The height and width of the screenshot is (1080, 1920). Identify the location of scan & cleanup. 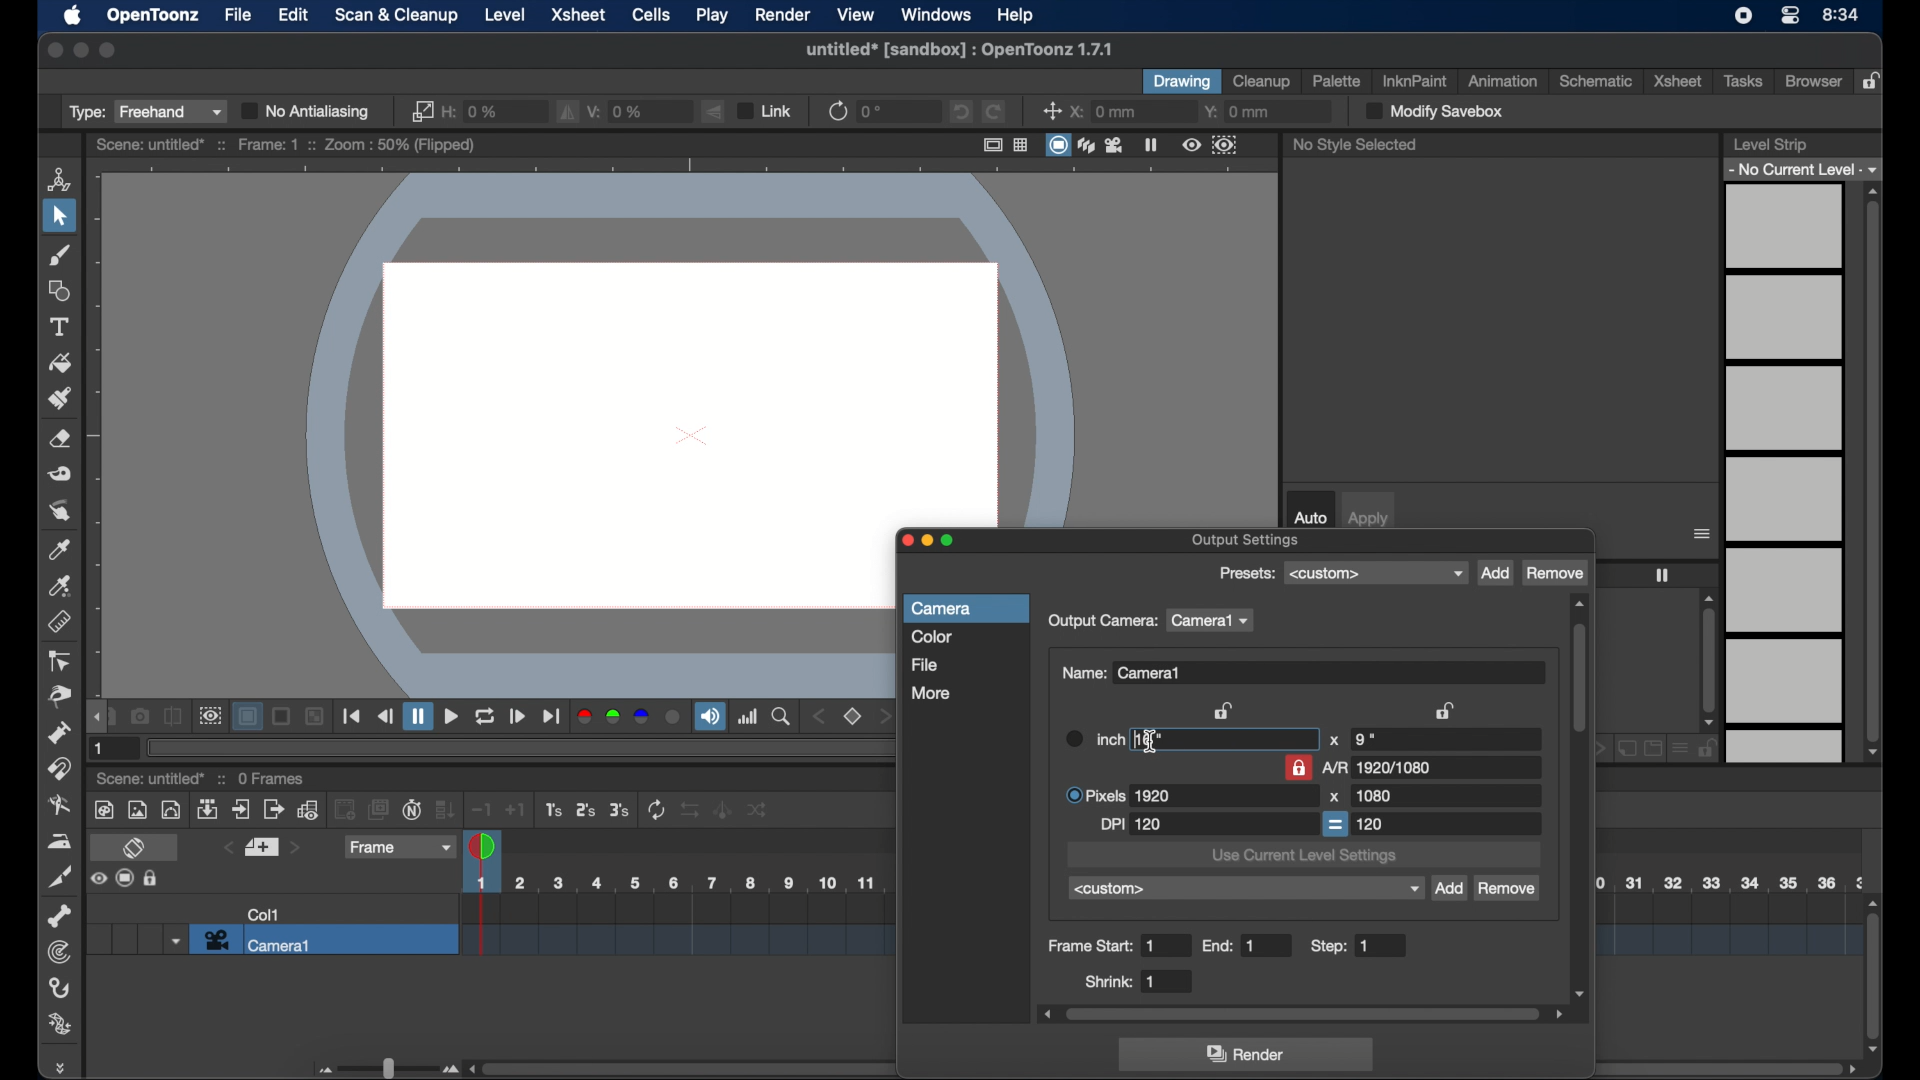
(396, 16).